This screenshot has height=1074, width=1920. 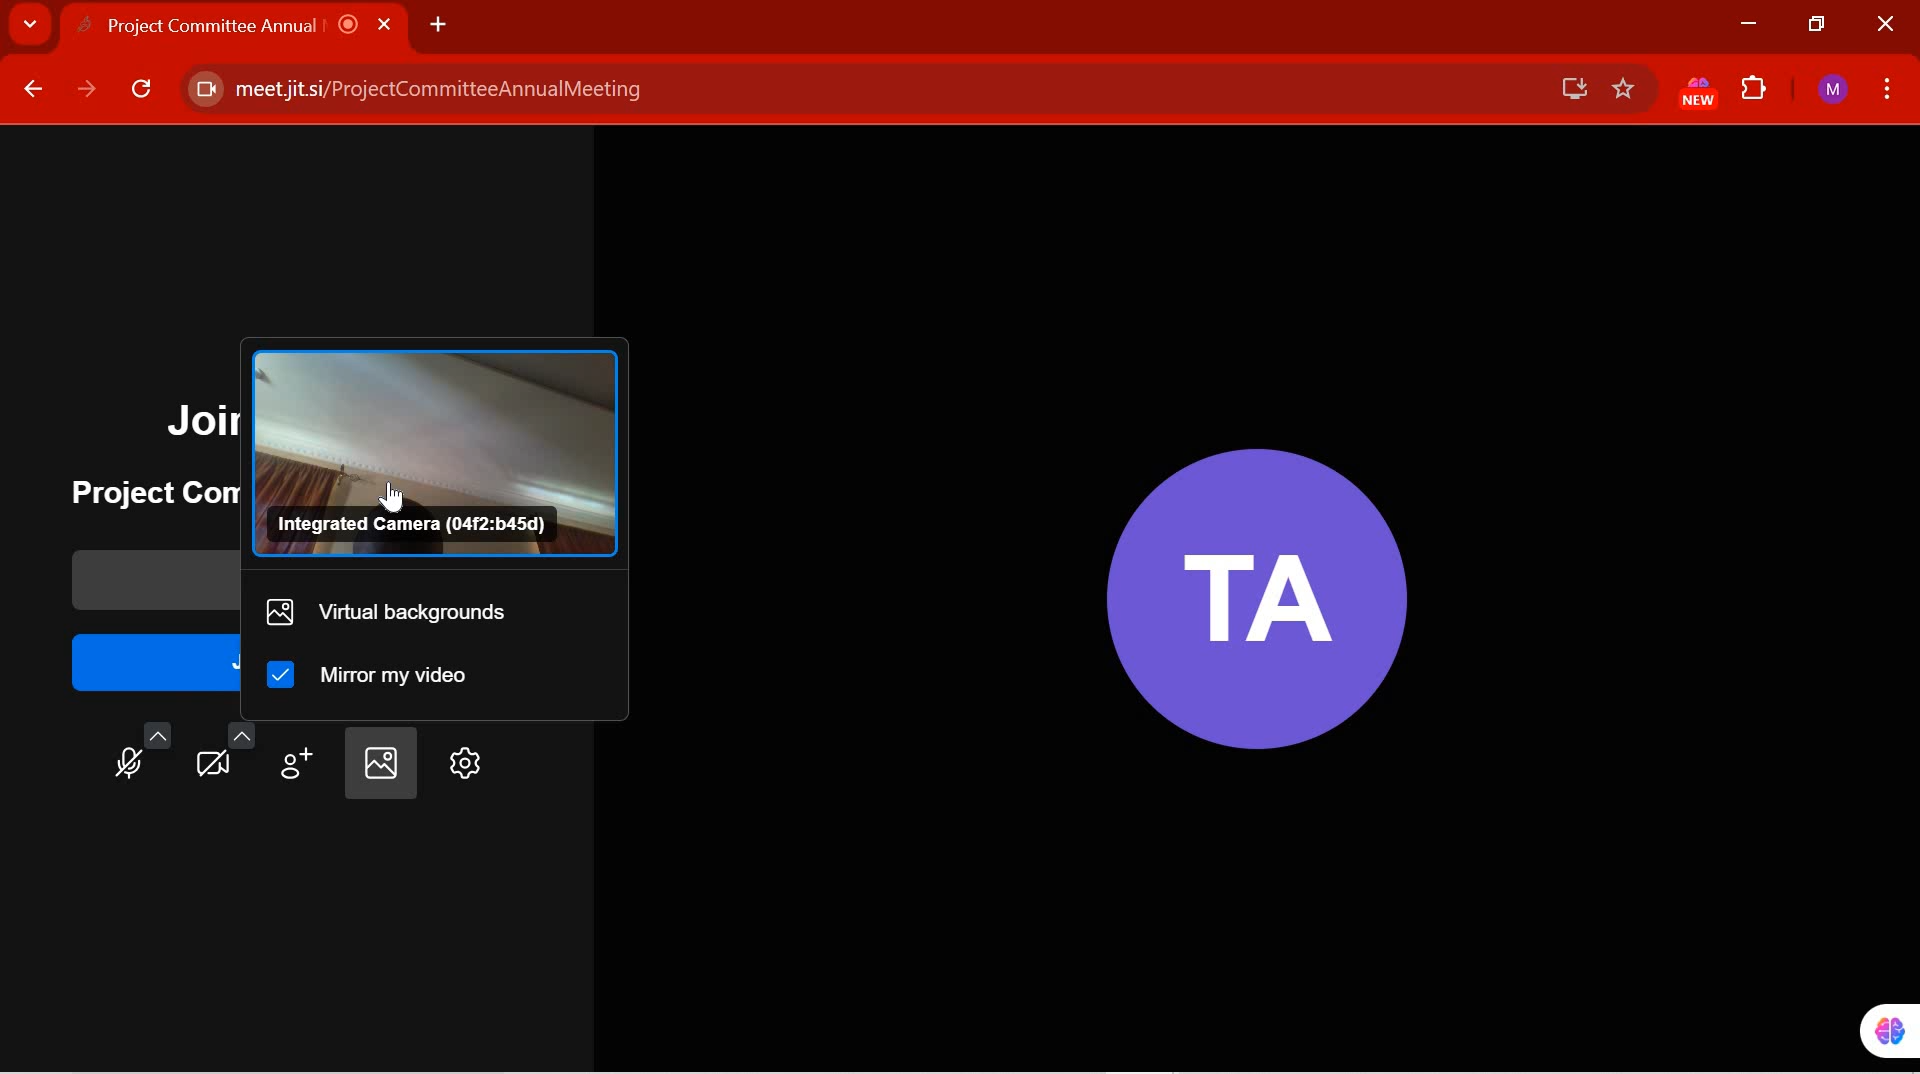 What do you see at coordinates (137, 756) in the screenshot?
I see `Microphone` at bounding box center [137, 756].